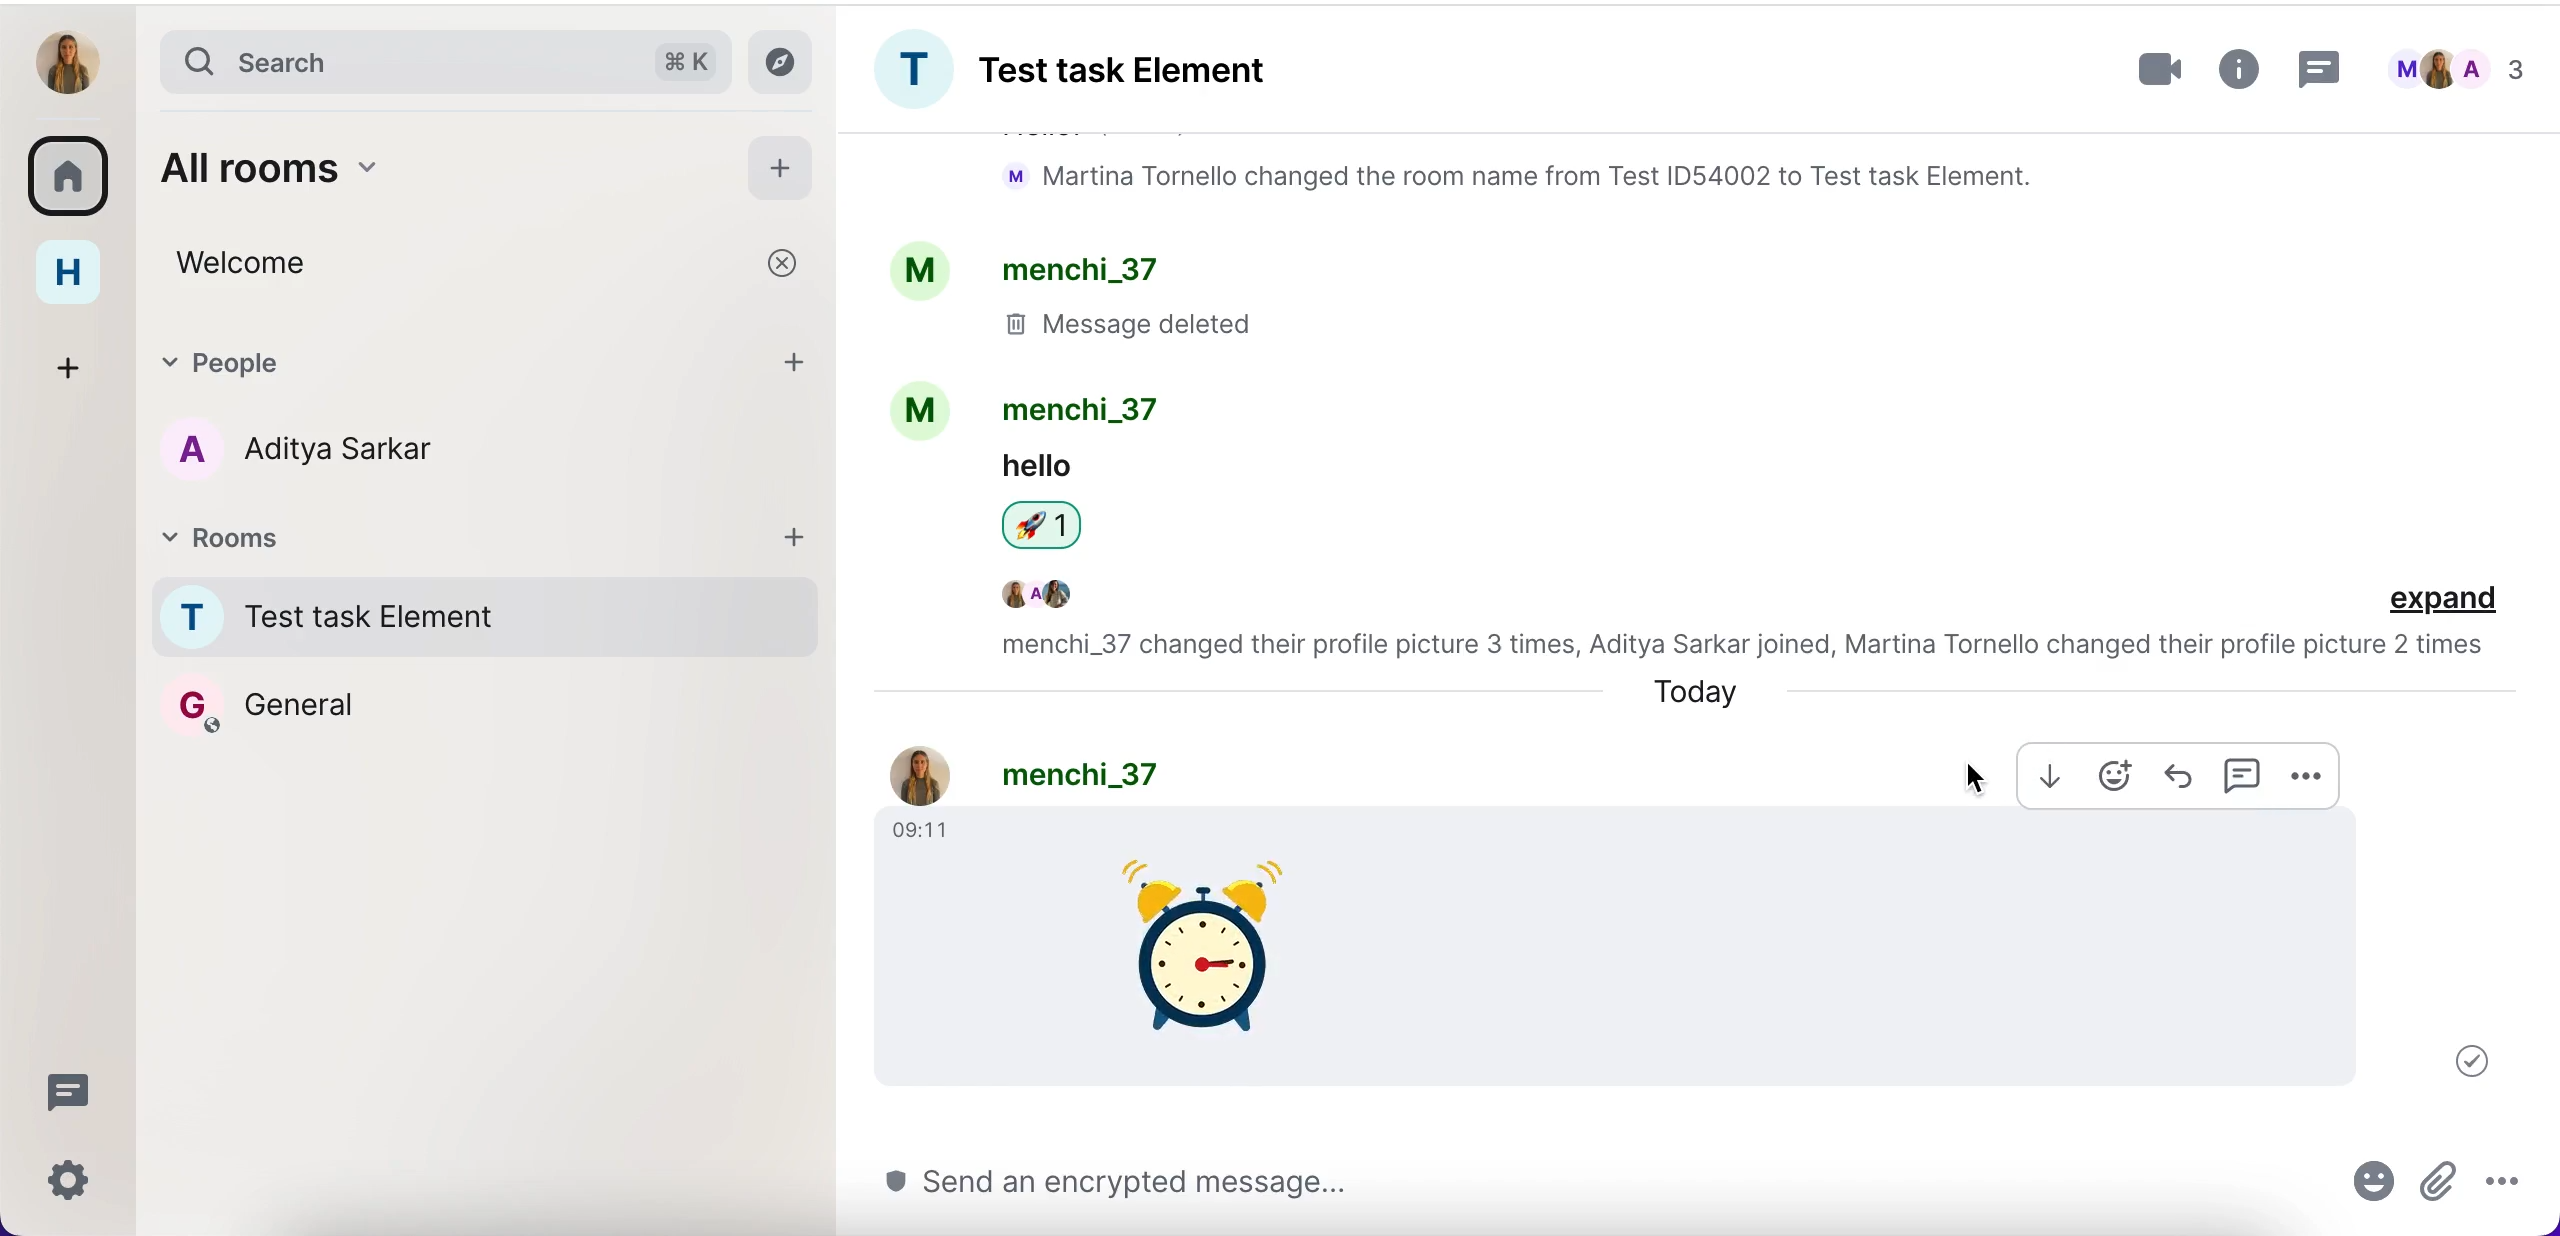  What do you see at coordinates (2502, 1180) in the screenshot?
I see `more options` at bounding box center [2502, 1180].